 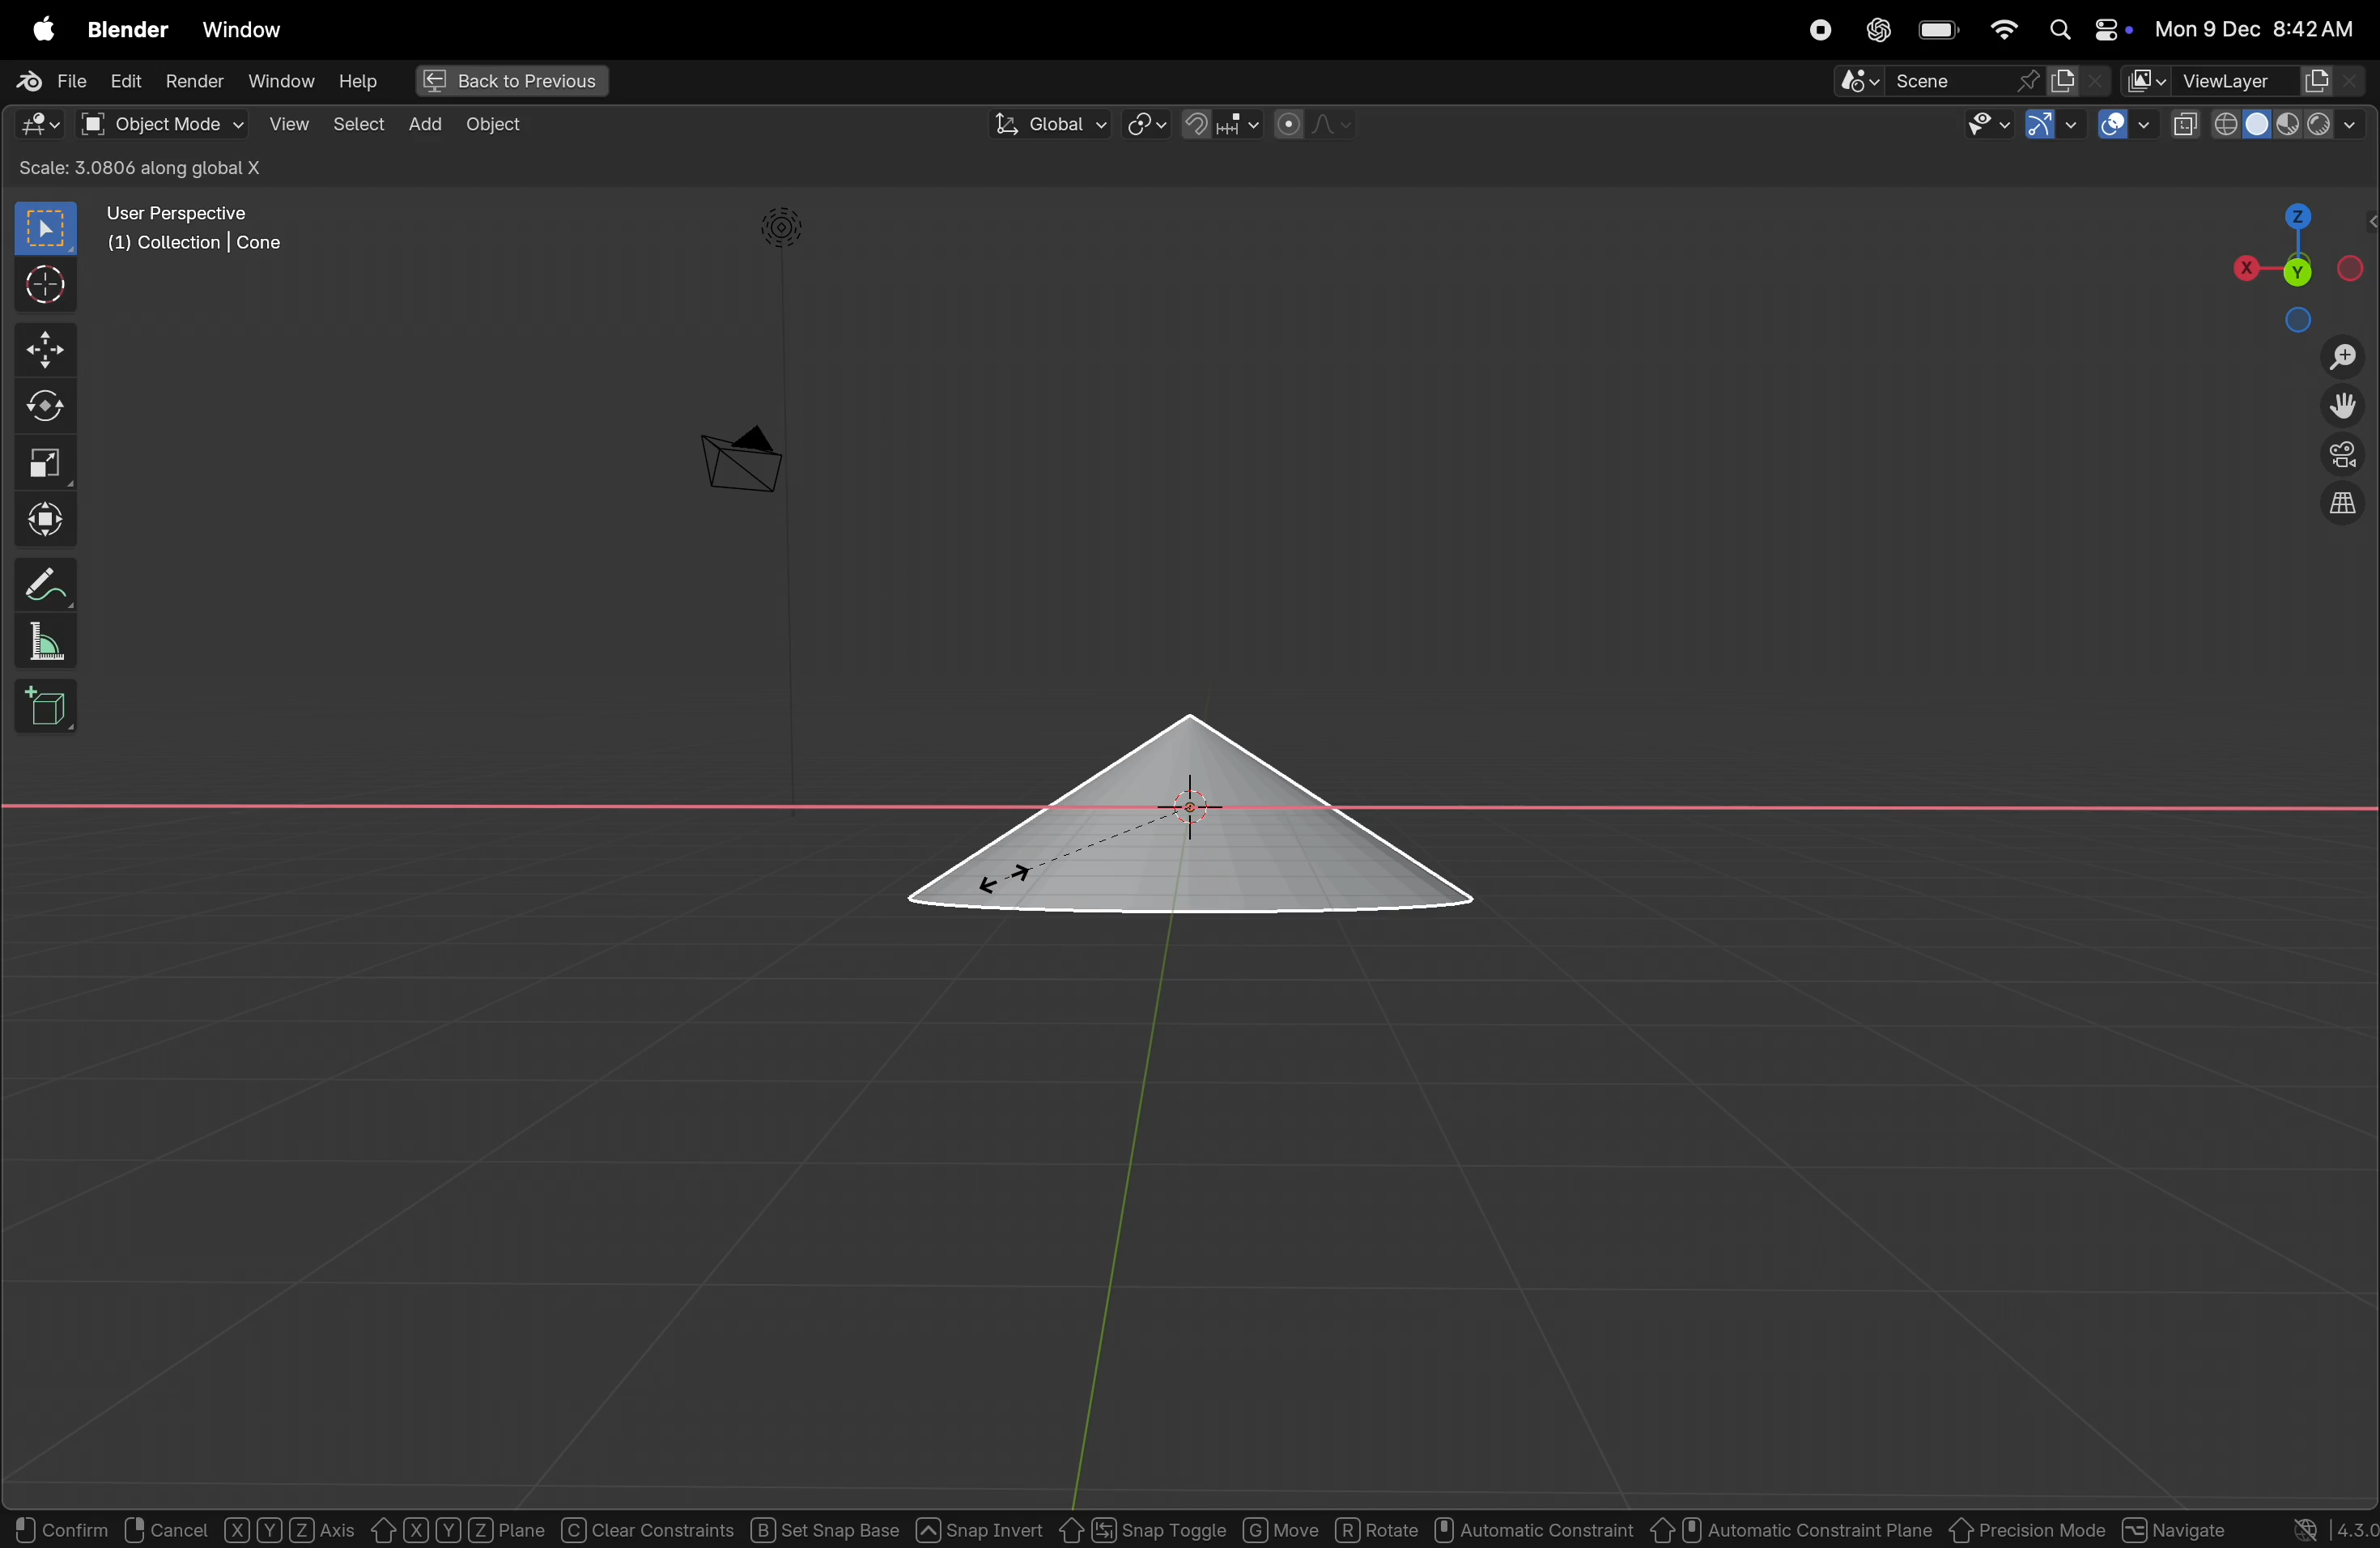 What do you see at coordinates (427, 124) in the screenshot?
I see `add` at bounding box center [427, 124].